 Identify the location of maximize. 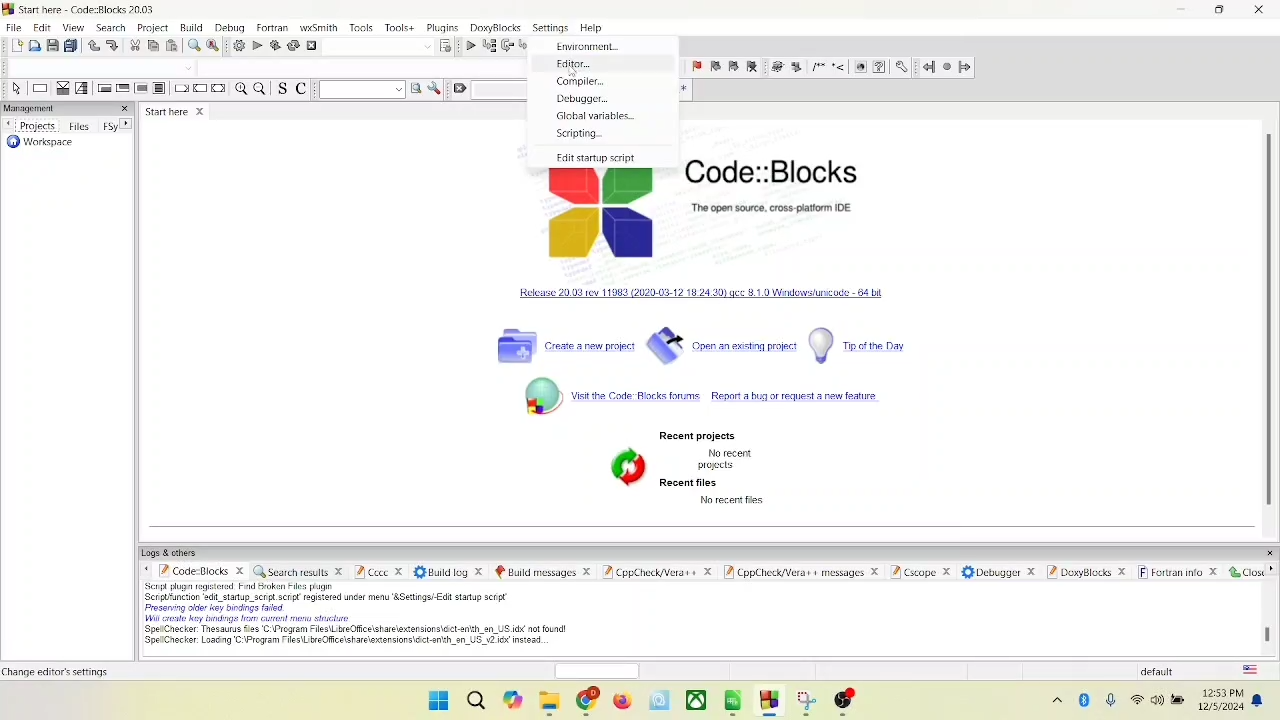
(1223, 12).